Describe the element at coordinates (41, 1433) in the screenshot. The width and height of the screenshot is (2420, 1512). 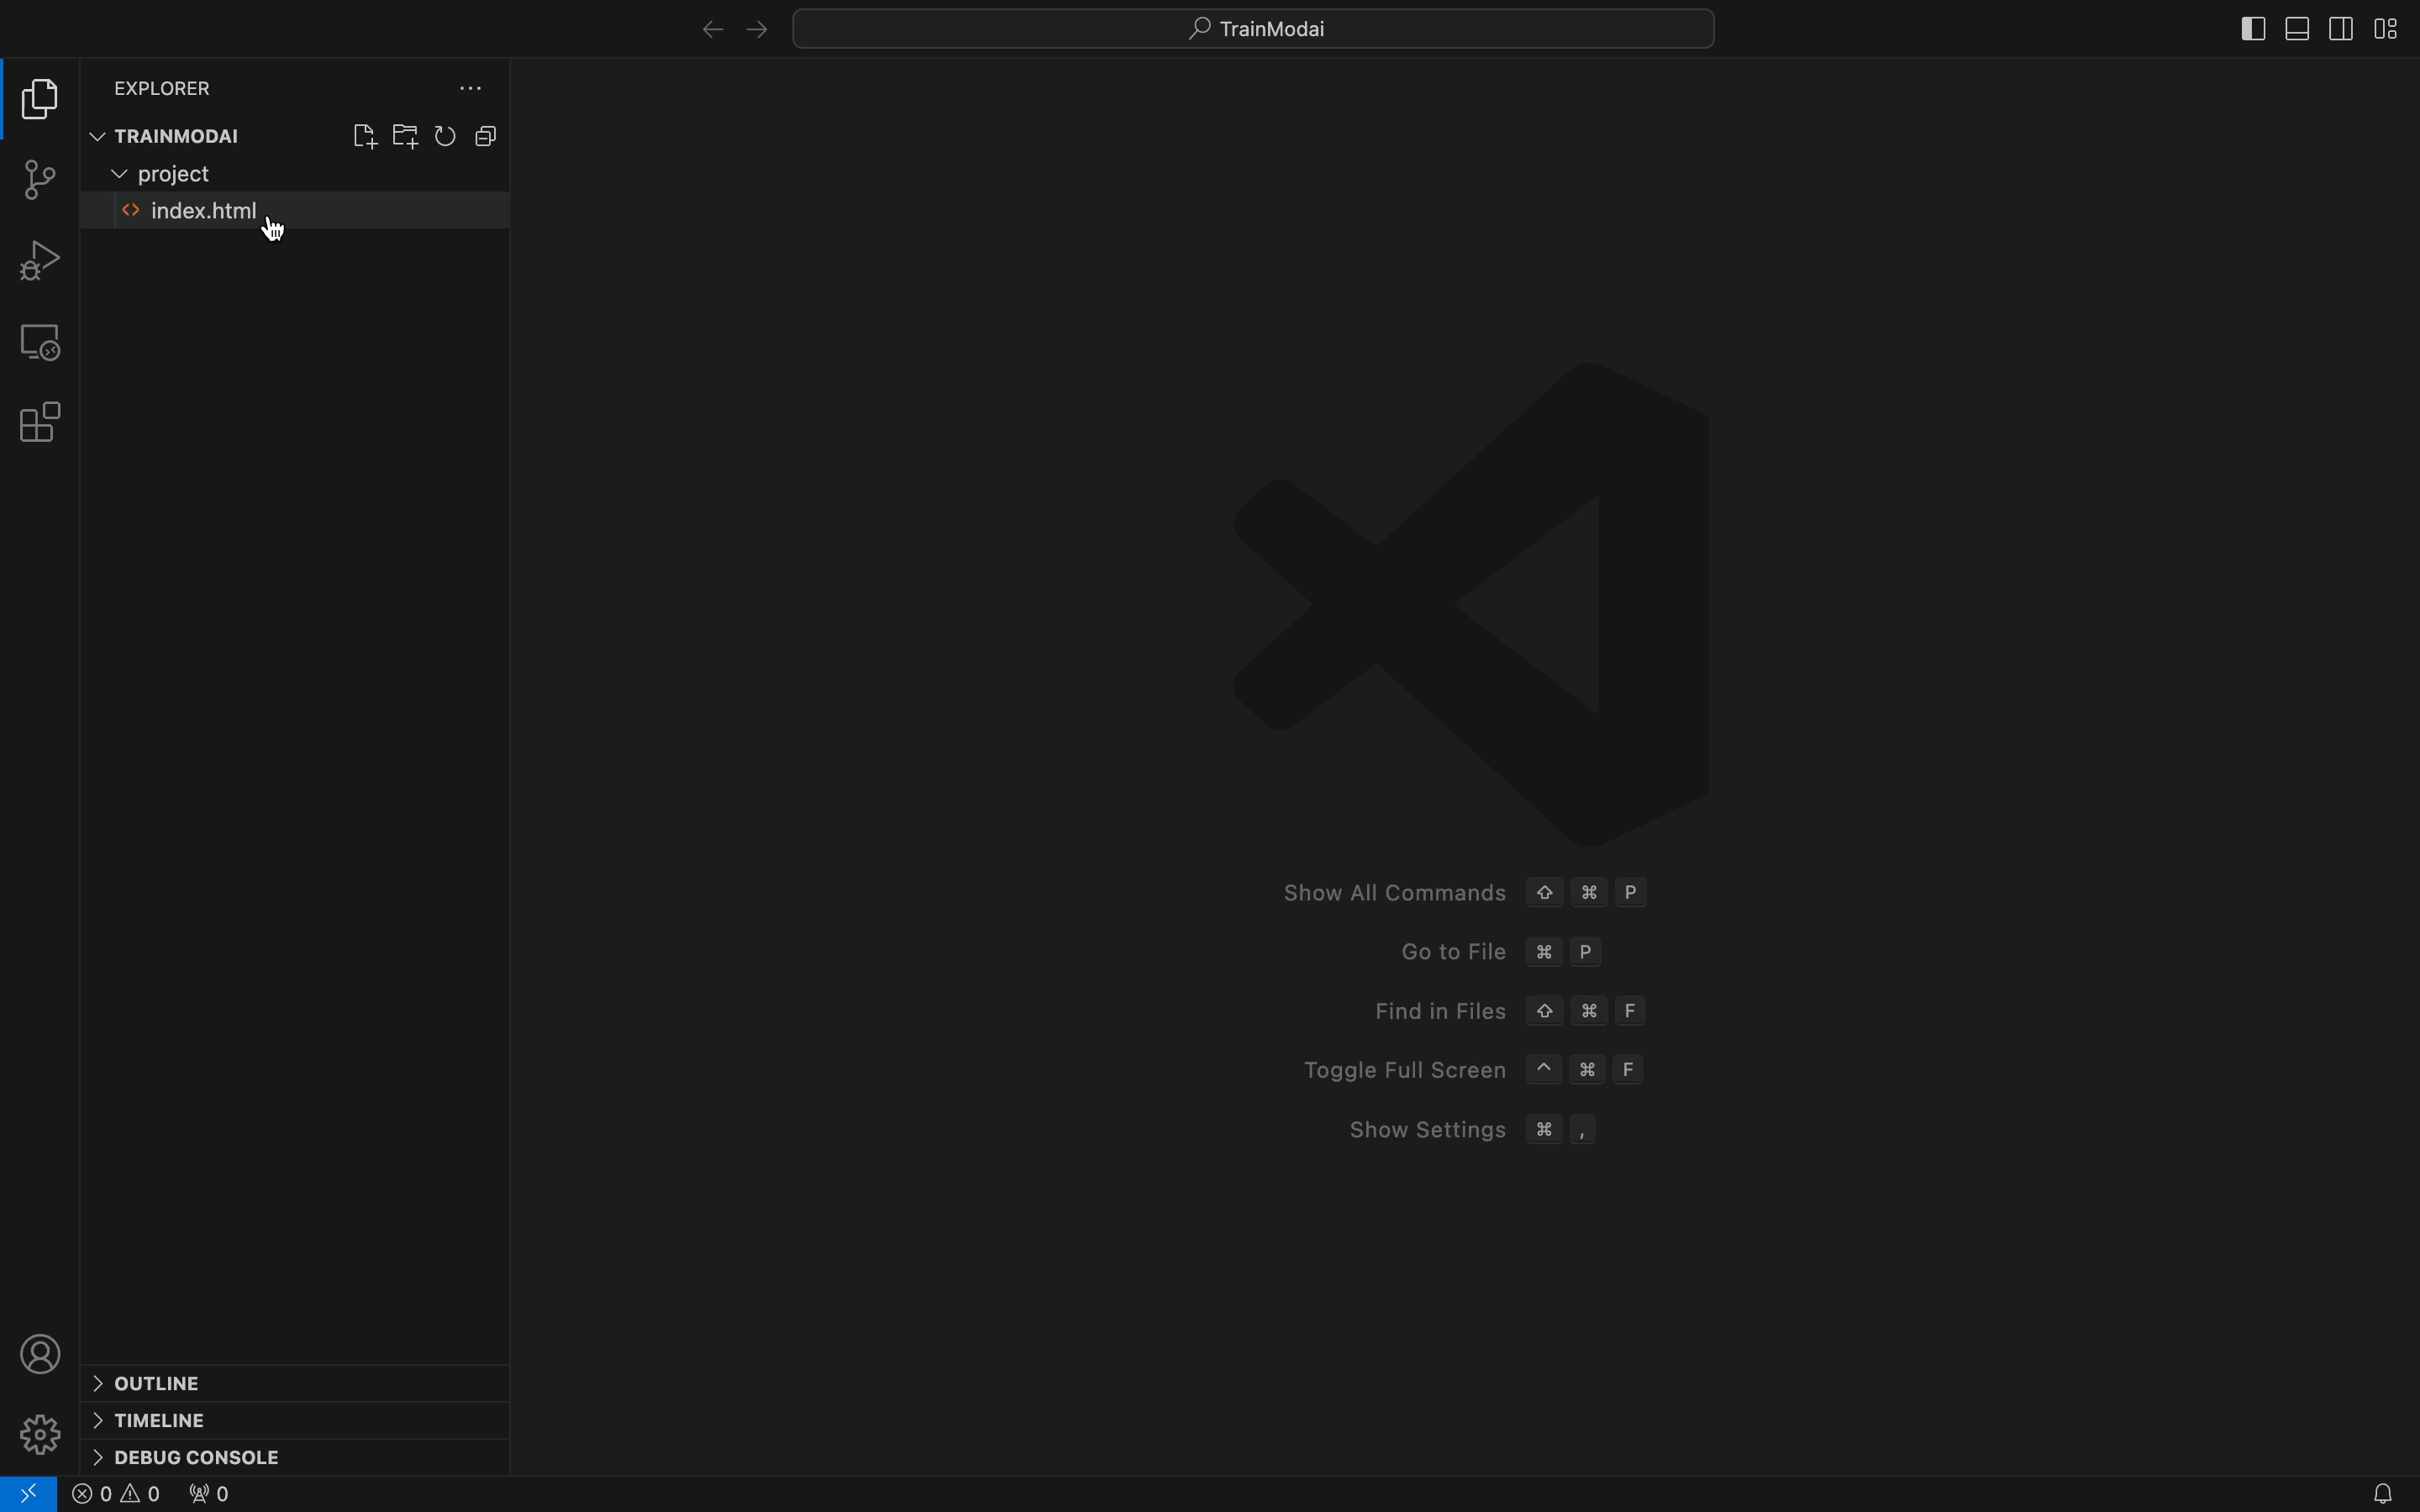
I see `settingd` at that location.